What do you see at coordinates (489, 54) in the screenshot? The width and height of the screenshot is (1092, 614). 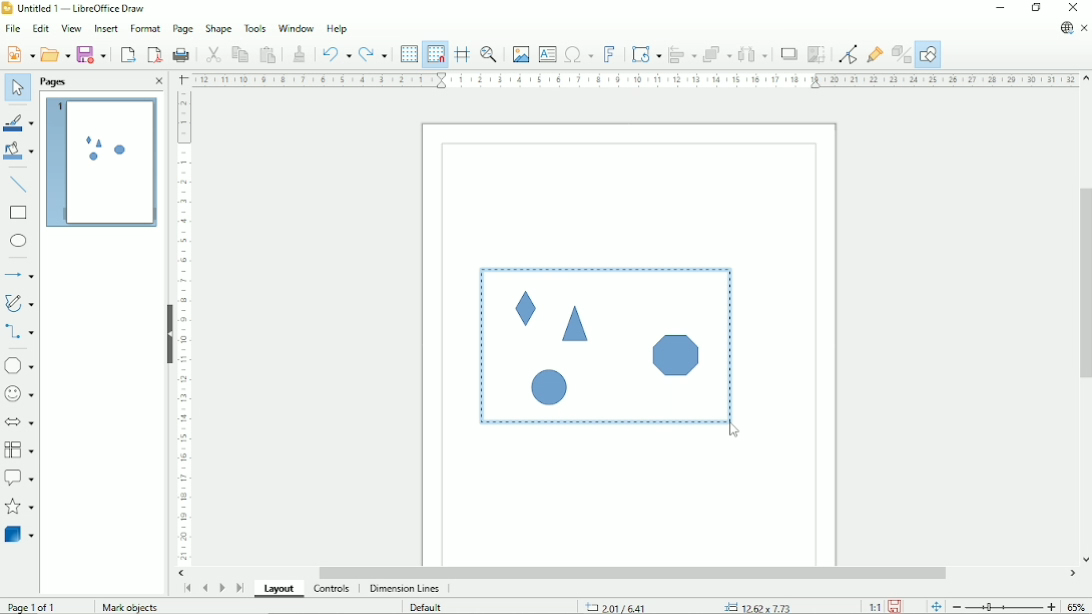 I see `Zoom & pan` at bounding box center [489, 54].